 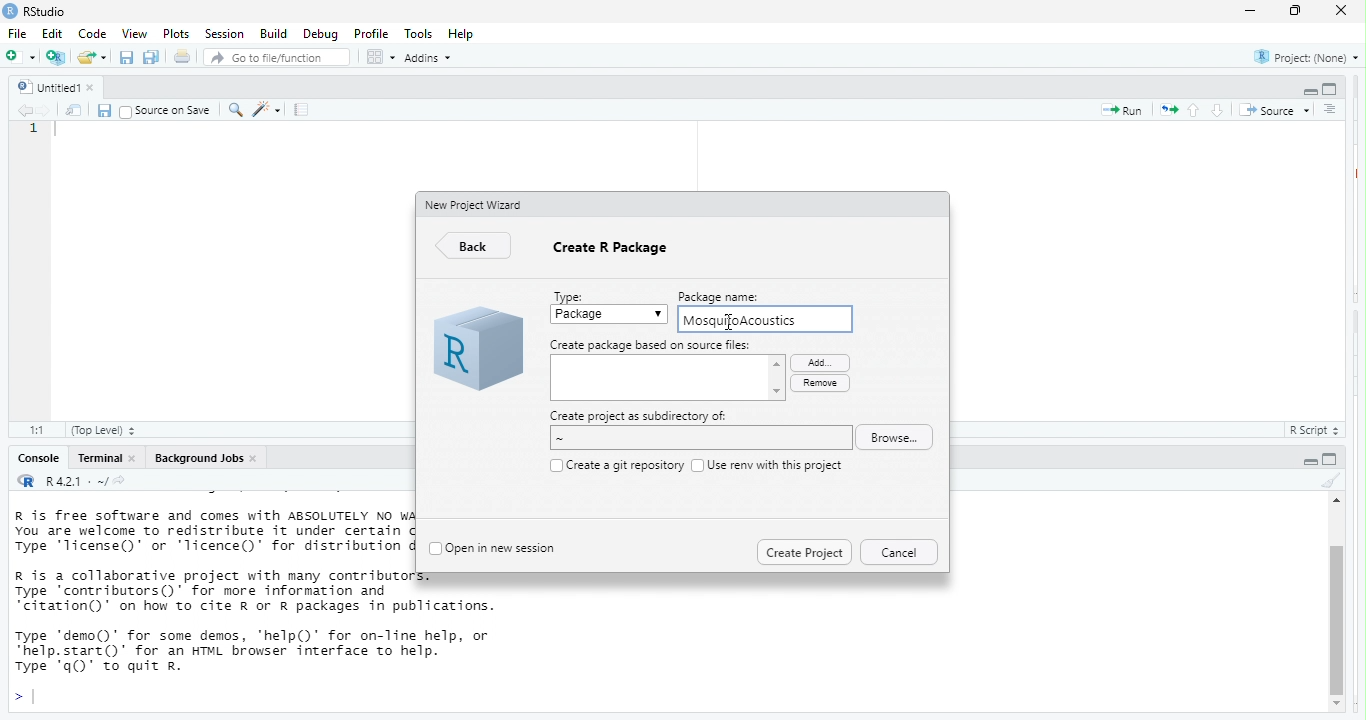 What do you see at coordinates (1305, 59) in the screenshot?
I see ` project: (None)` at bounding box center [1305, 59].